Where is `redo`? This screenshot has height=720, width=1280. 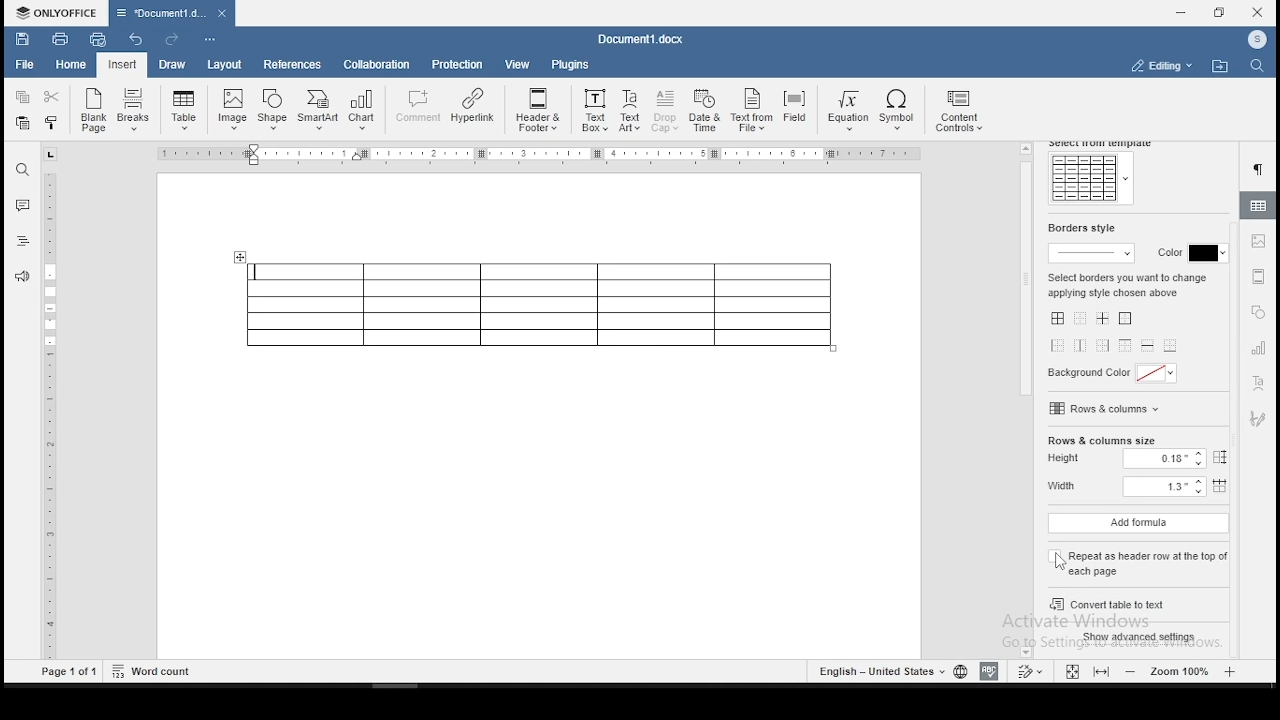 redo is located at coordinates (170, 39).